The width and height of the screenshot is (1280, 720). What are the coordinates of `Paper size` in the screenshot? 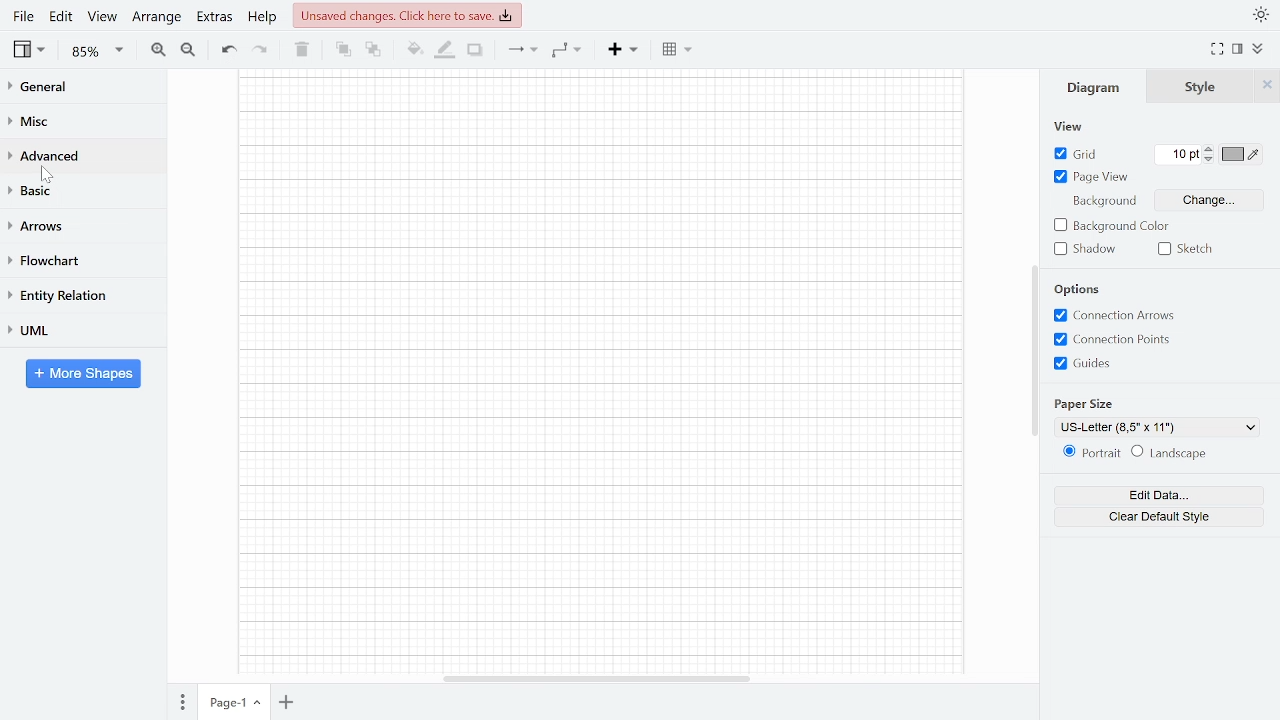 It's located at (1088, 404).